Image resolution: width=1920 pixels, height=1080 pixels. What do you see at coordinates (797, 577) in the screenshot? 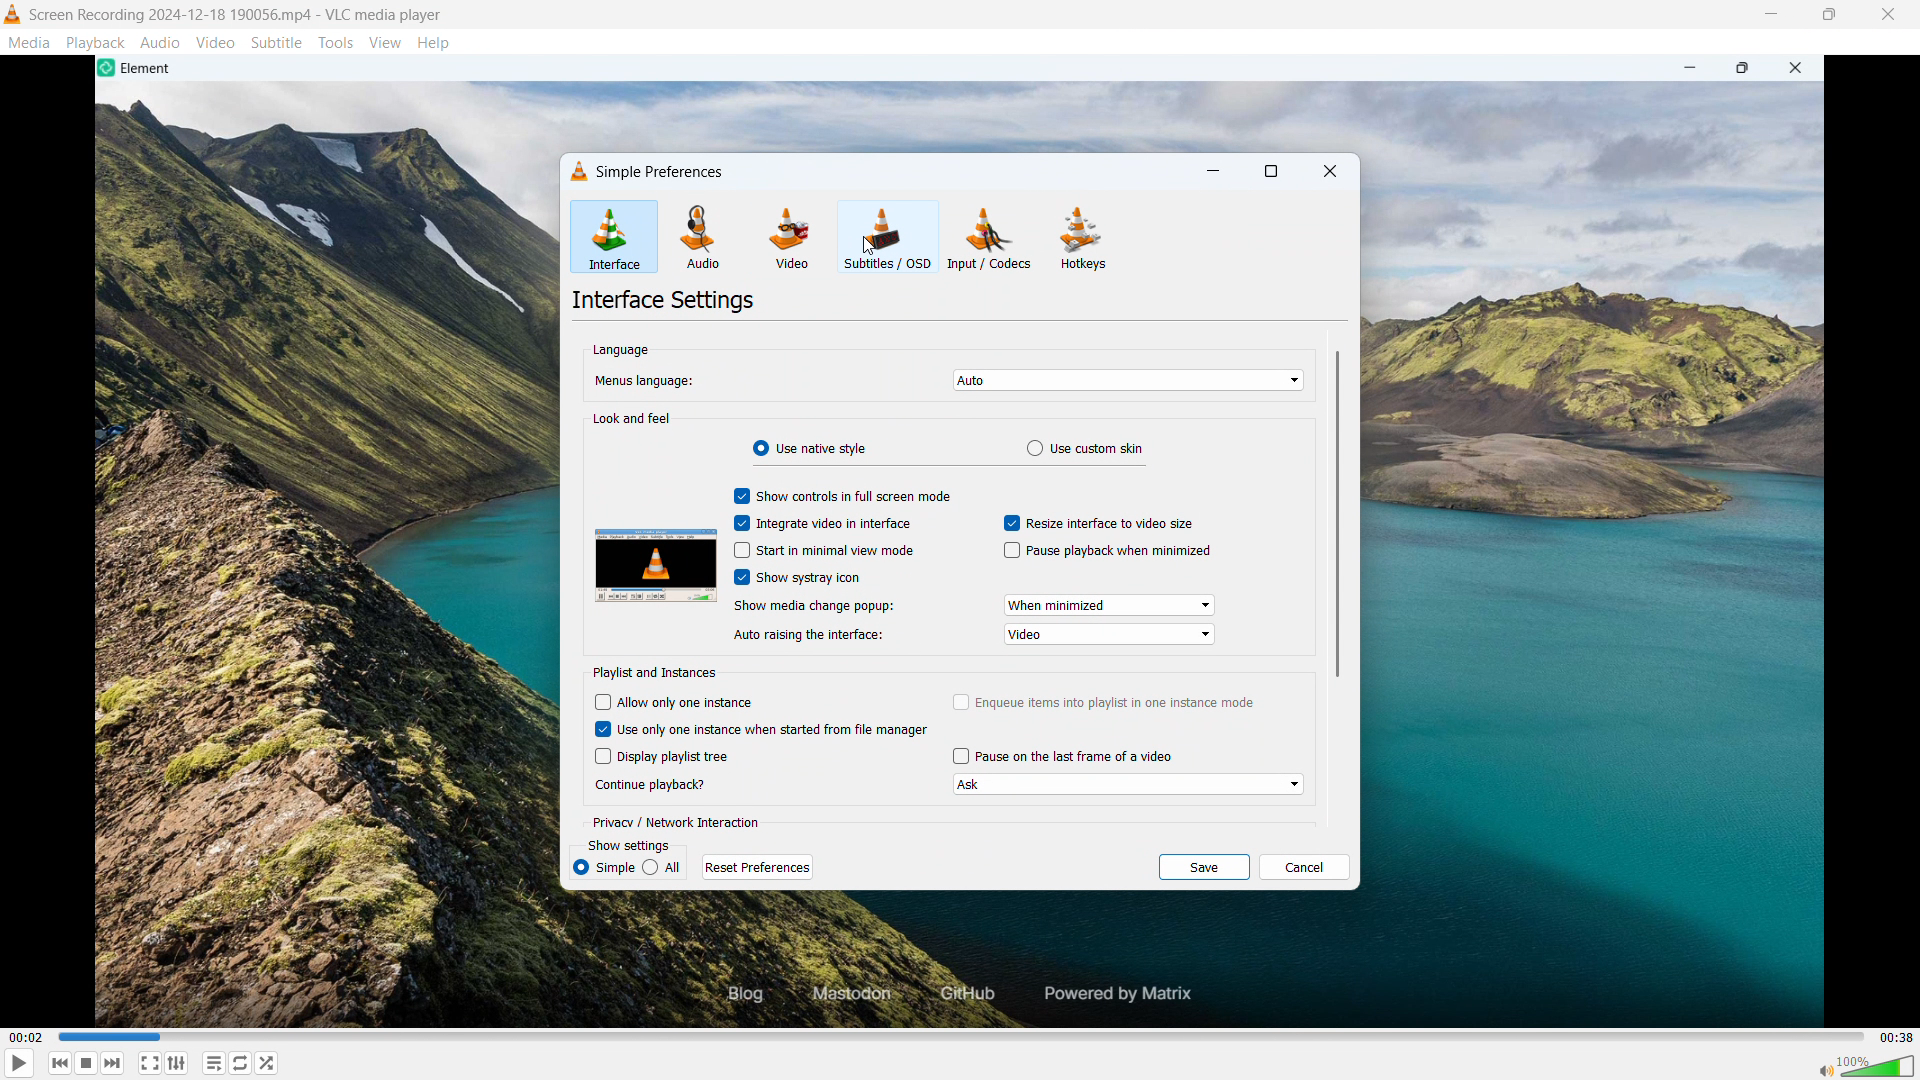
I see `Show system tray icon ` at bounding box center [797, 577].